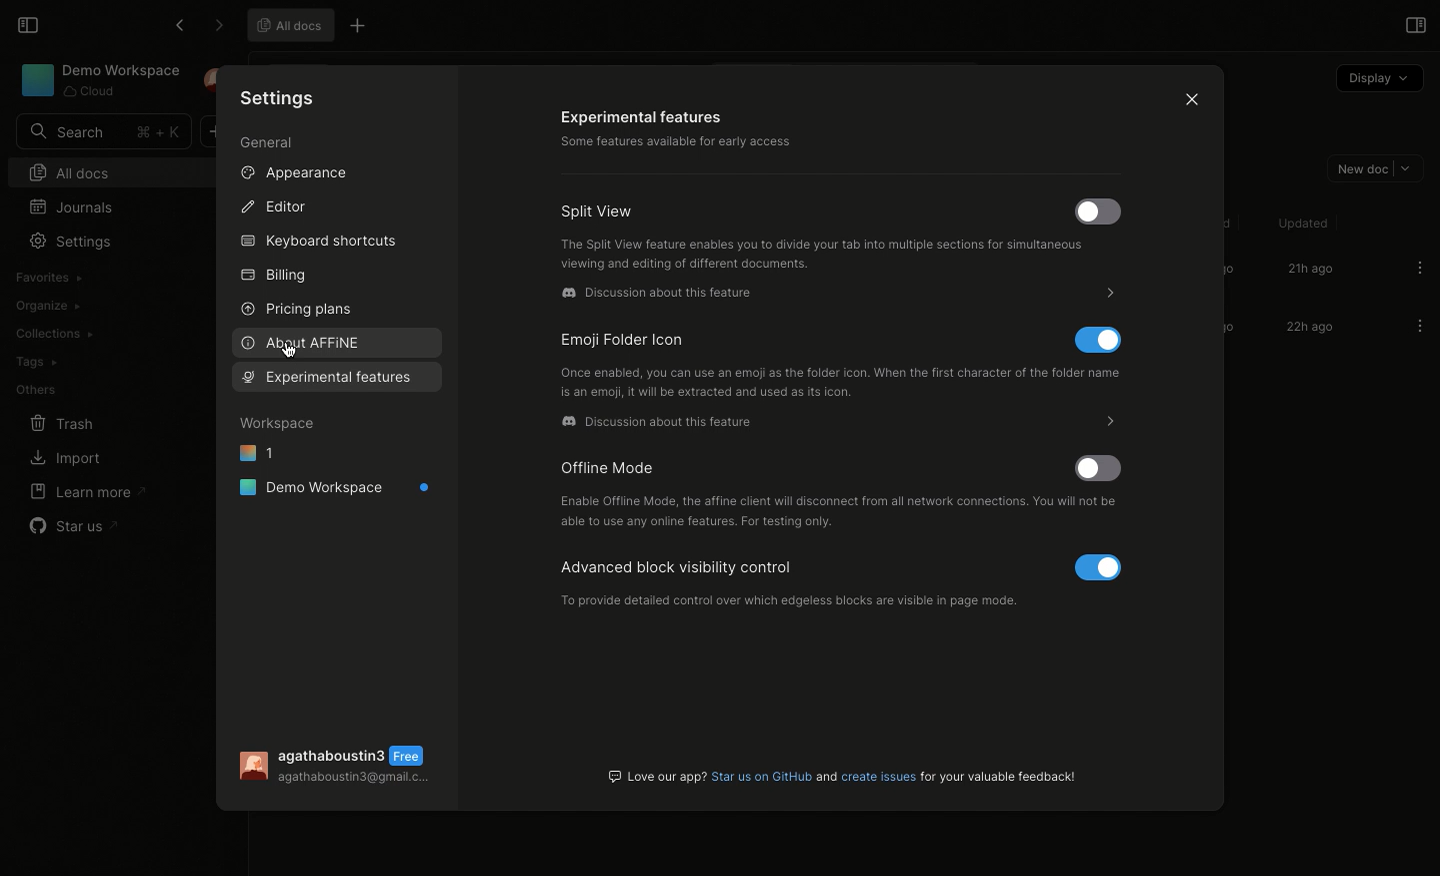 The height and width of the screenshot is (876, 1440). I want to click on Billing, so click(274, 278).